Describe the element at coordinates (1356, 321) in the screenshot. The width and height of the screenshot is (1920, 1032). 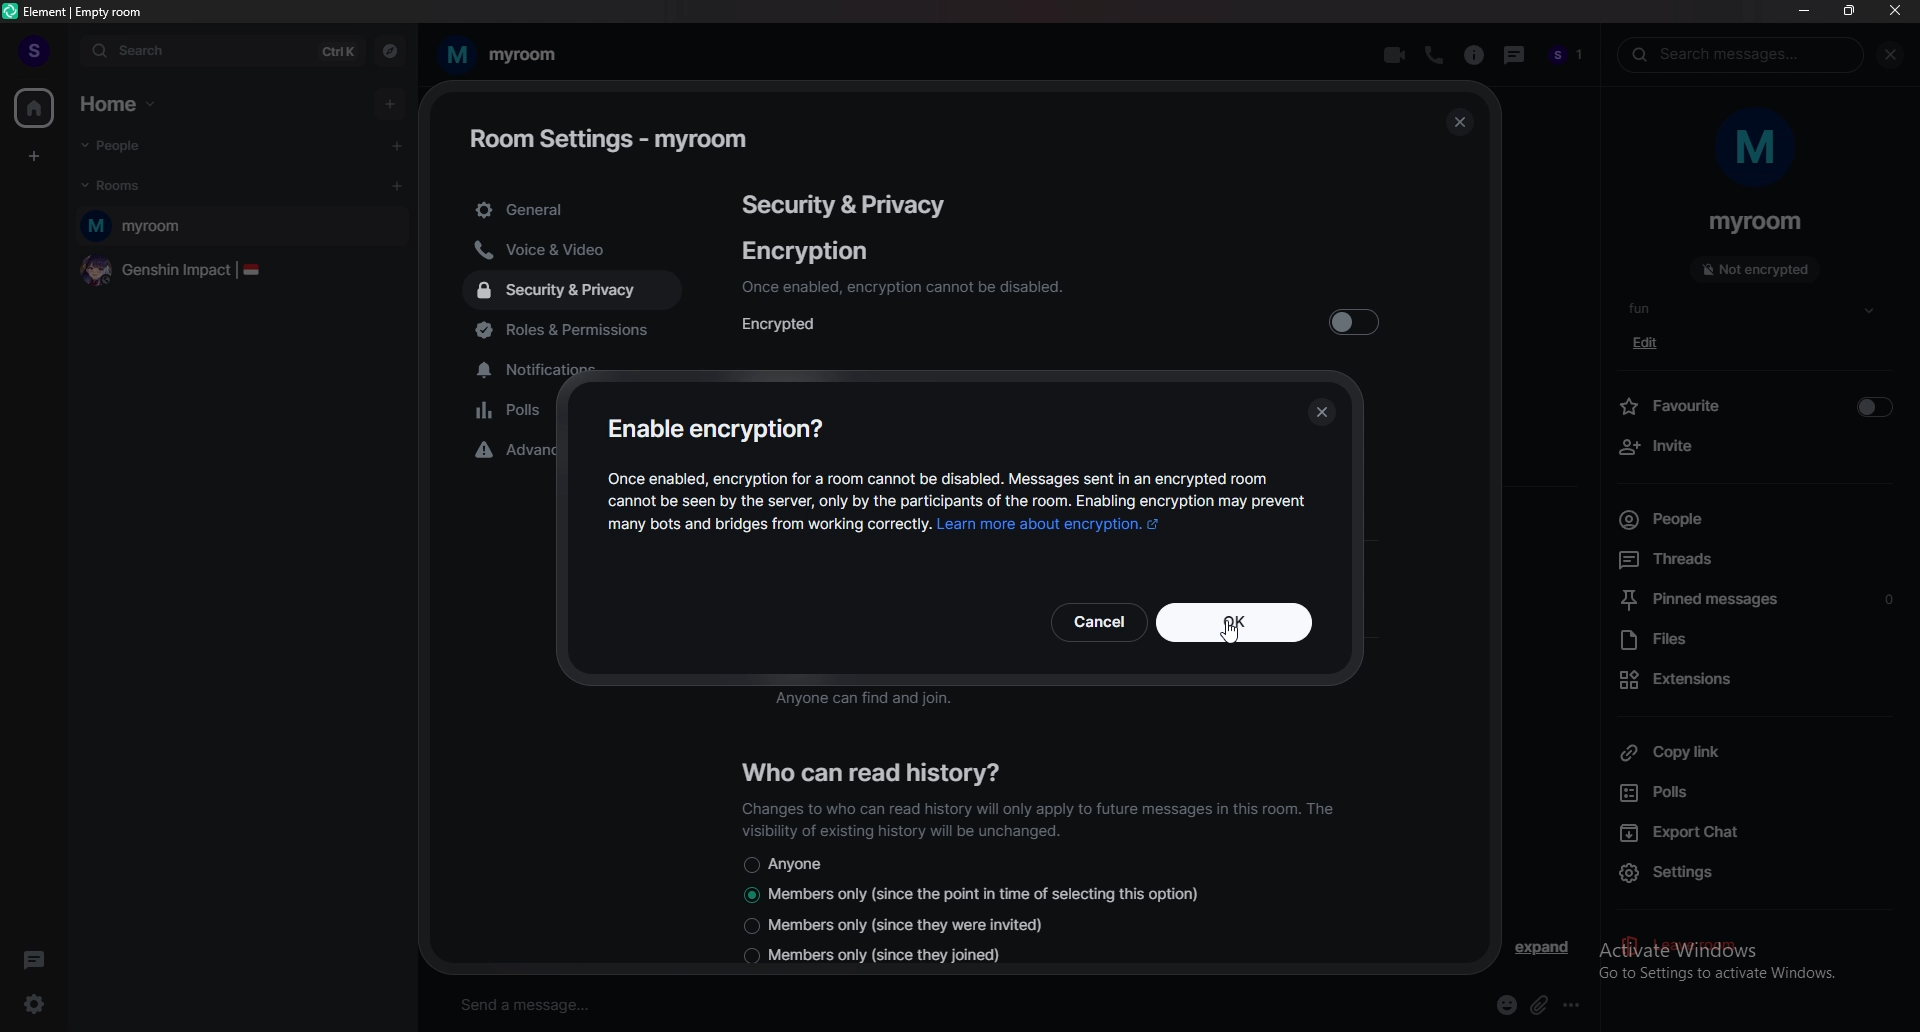
I see `encrypt` at that location.